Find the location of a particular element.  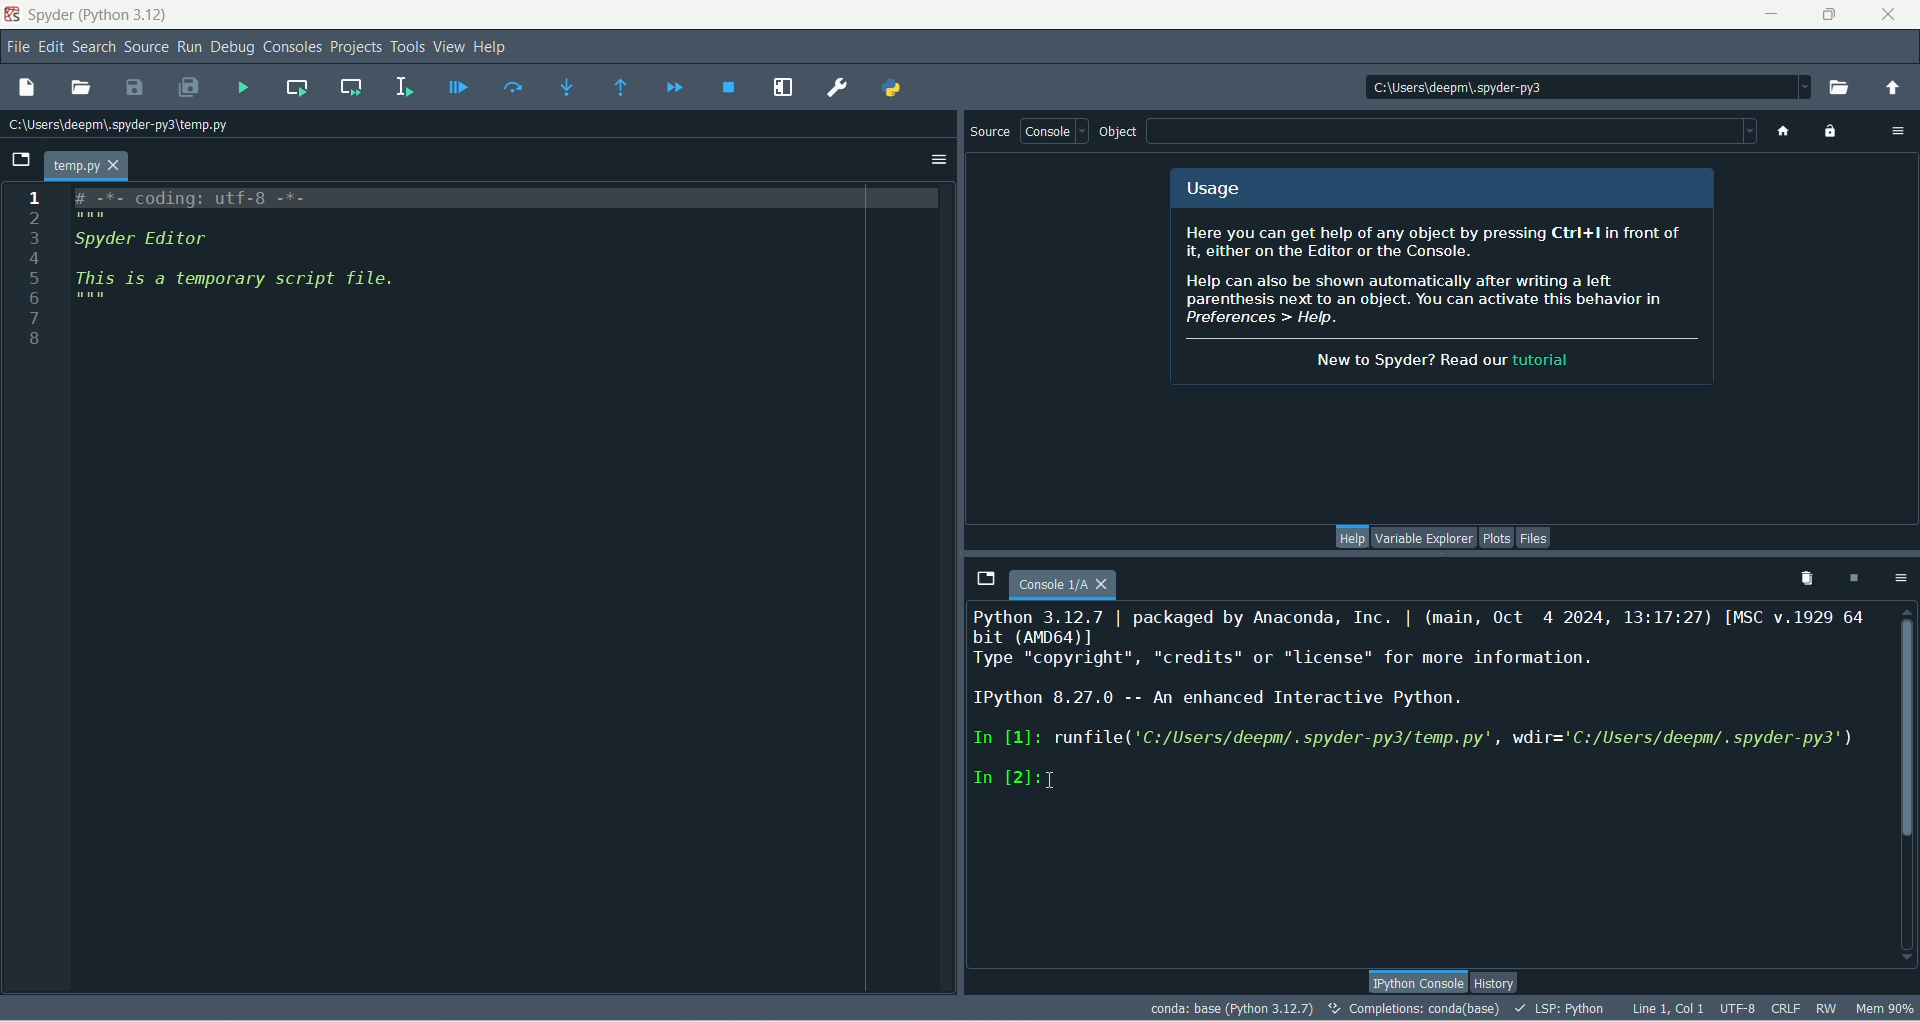

usage is located at coordinates (1214, 192).